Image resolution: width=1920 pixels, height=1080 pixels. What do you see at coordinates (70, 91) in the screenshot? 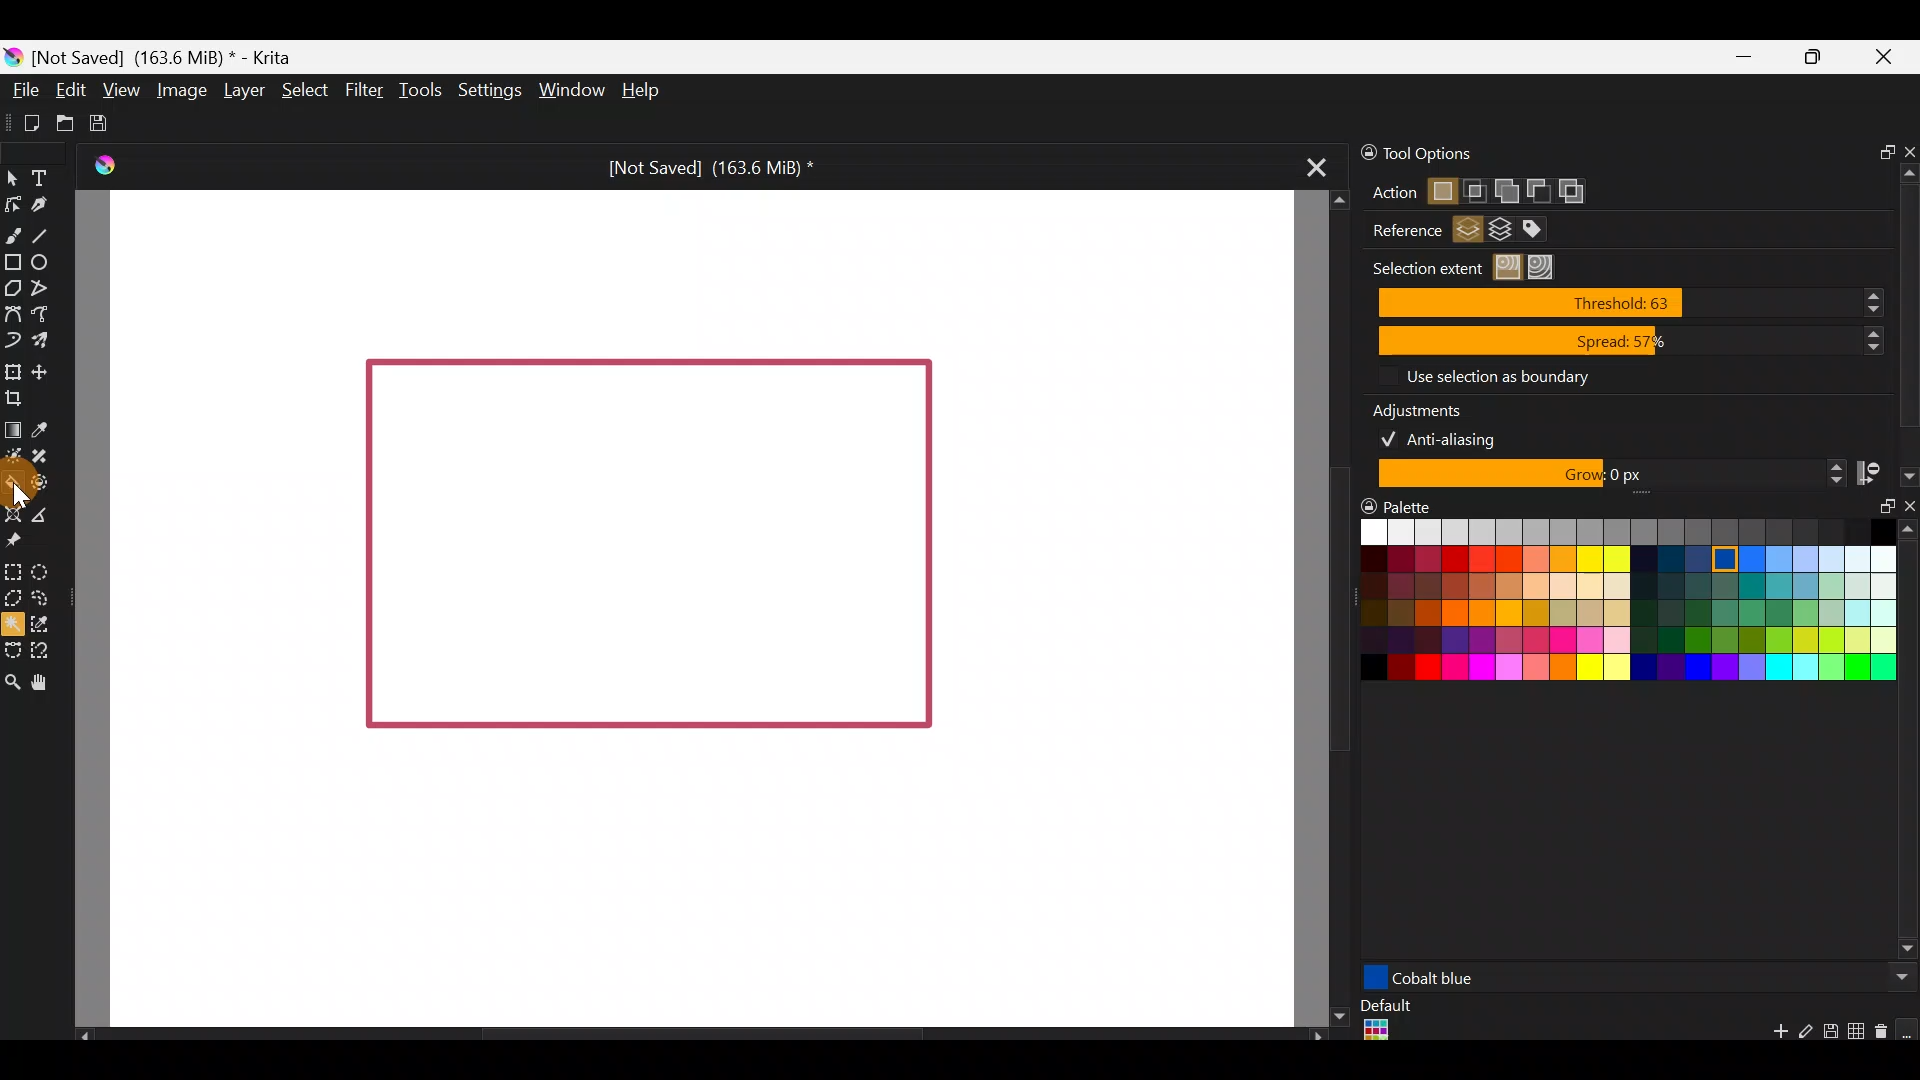
I see `Edit` at bounding box center [70, 91].